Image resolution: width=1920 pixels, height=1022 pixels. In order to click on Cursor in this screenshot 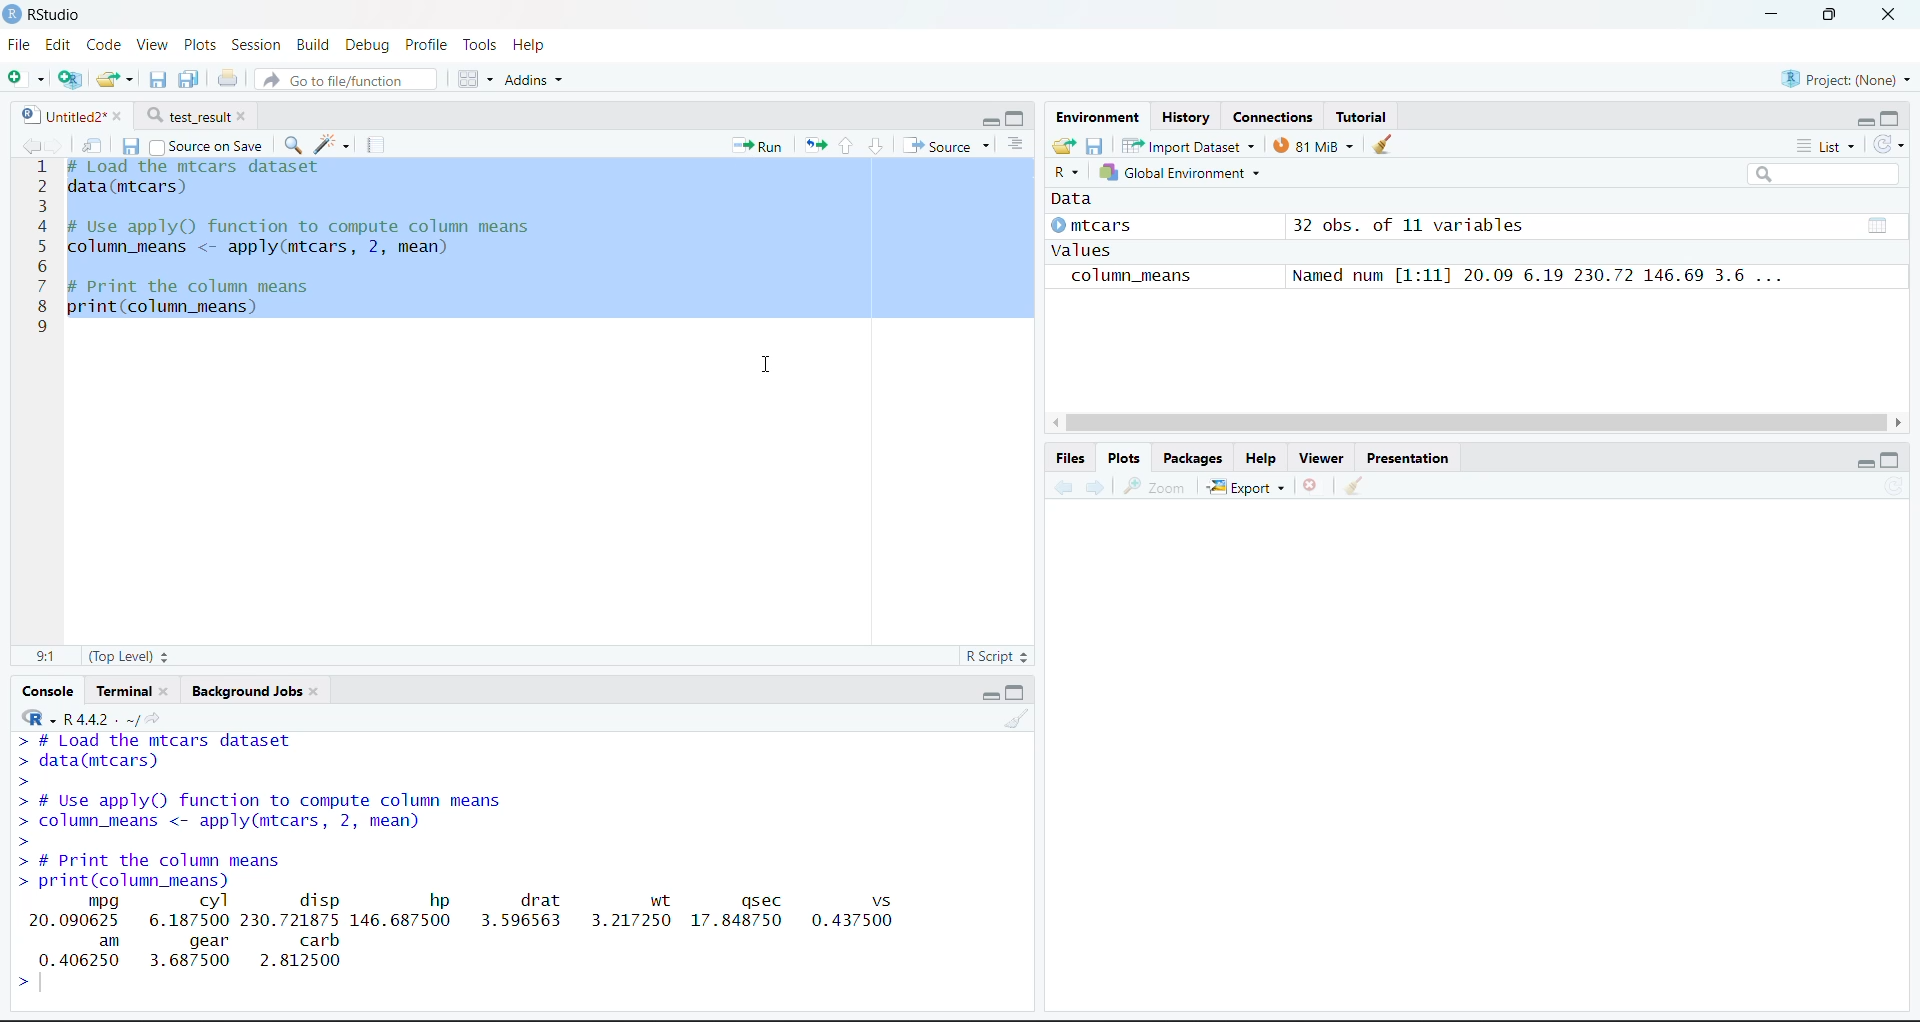, I will do `click(769, 363)`.